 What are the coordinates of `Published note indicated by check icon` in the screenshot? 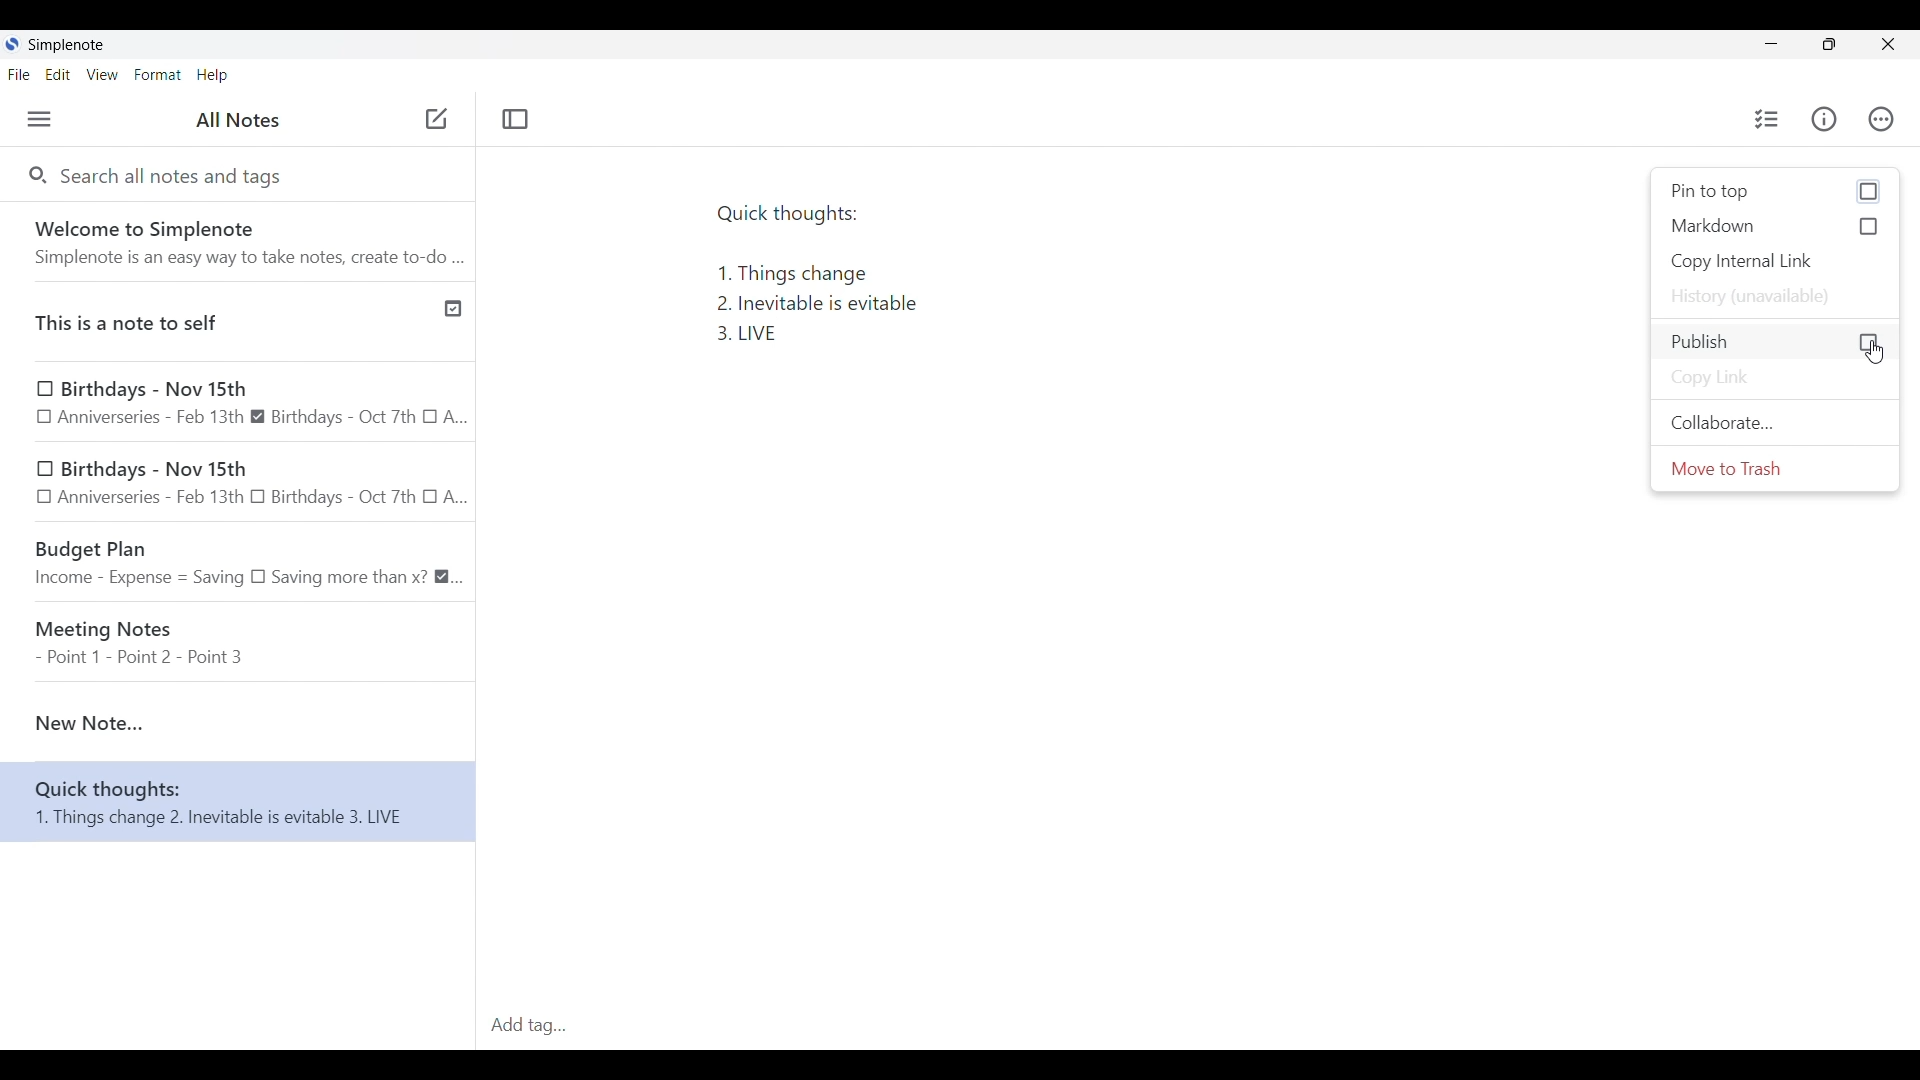 It's located at (241, 321).